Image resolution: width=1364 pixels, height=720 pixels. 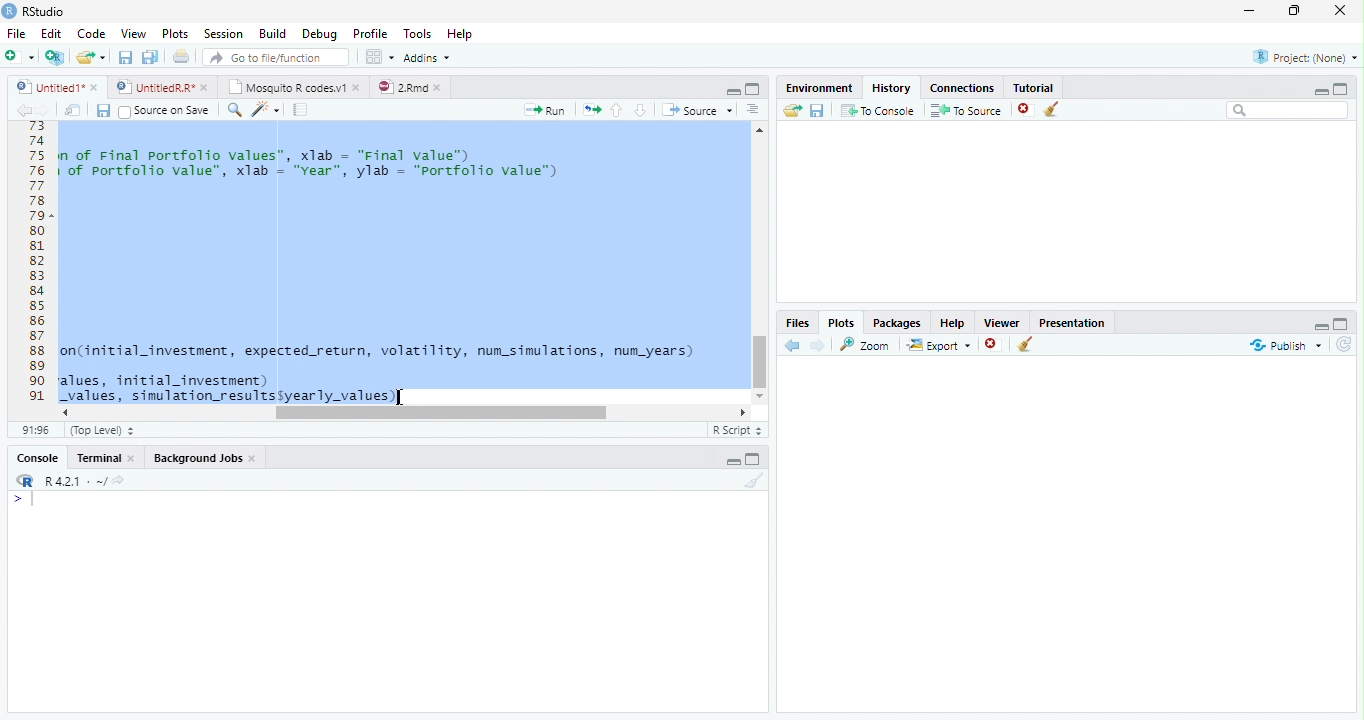 What do you see at coordinates (751, 481) in the screenshot?
I see `Clear` at bounding box center [751, 481].